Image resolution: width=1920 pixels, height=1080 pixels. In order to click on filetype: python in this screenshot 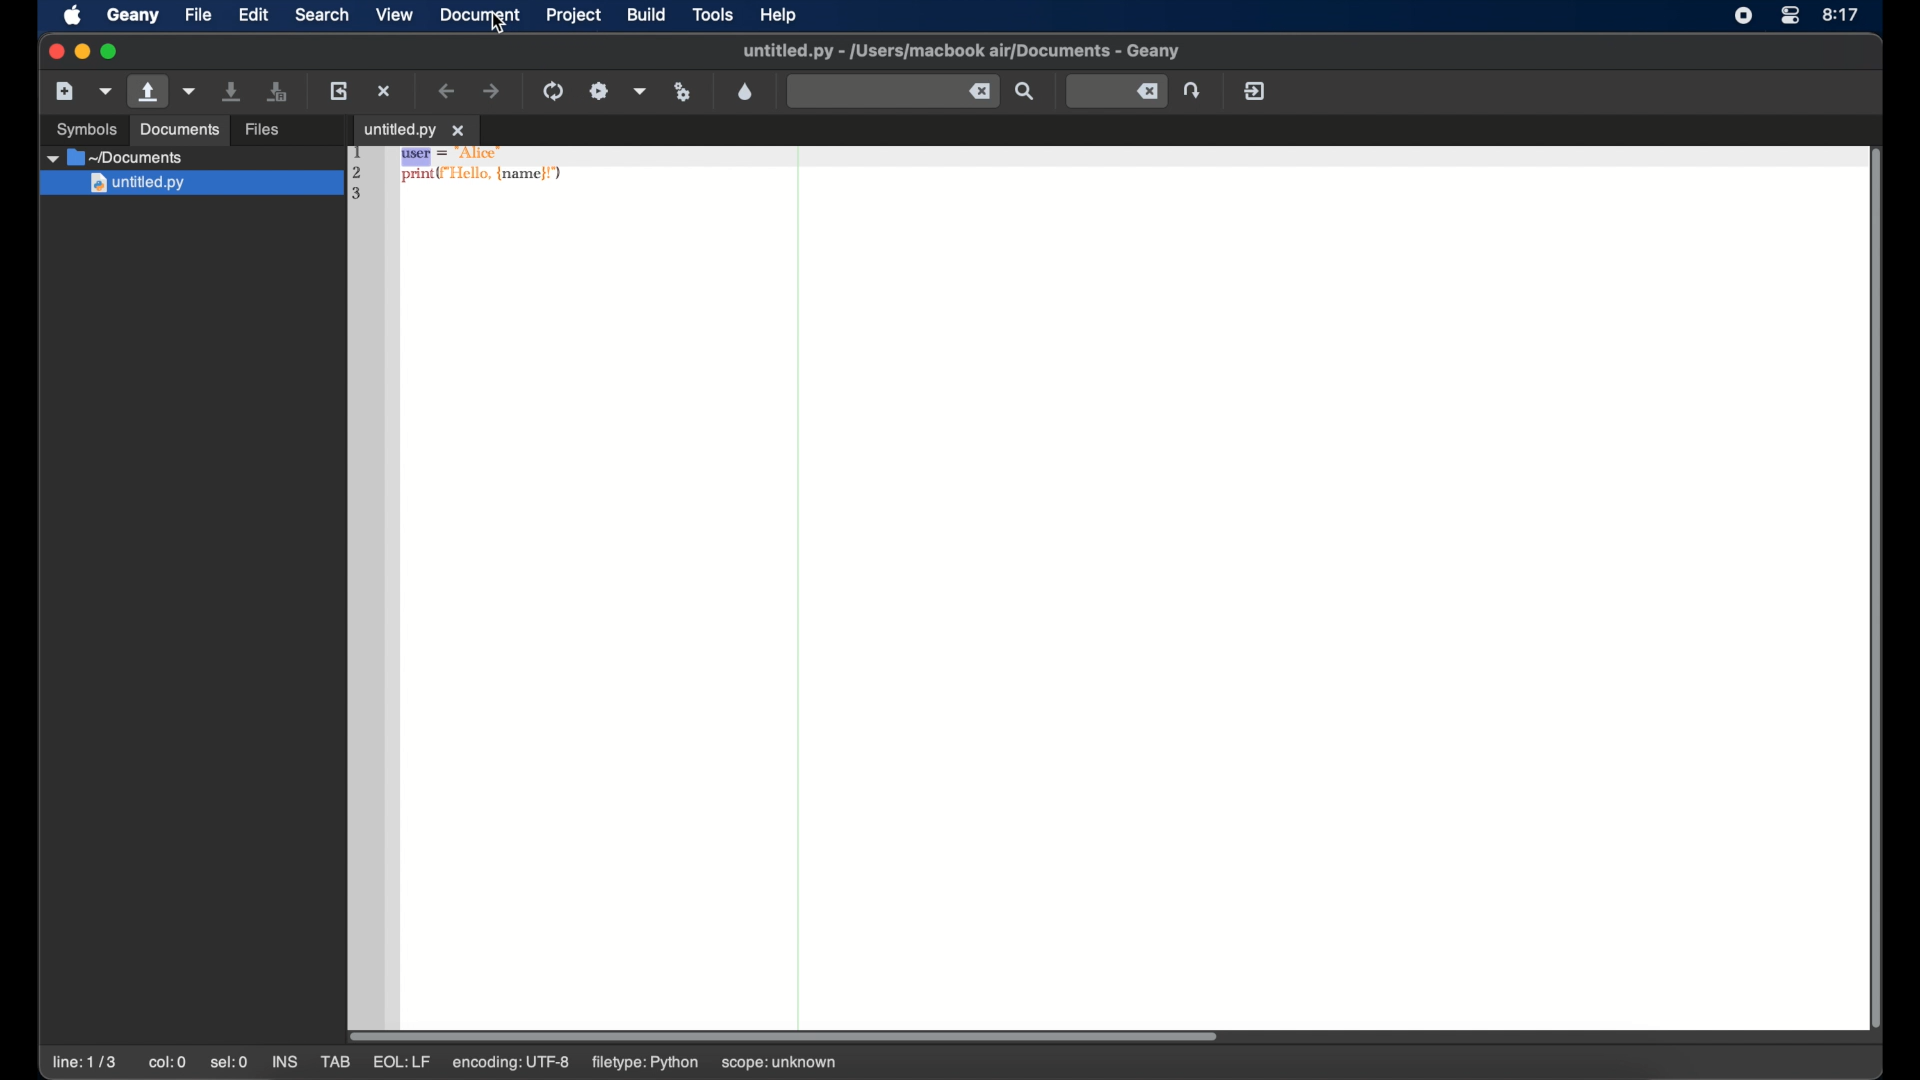, I will do `click(647, 1063)`.